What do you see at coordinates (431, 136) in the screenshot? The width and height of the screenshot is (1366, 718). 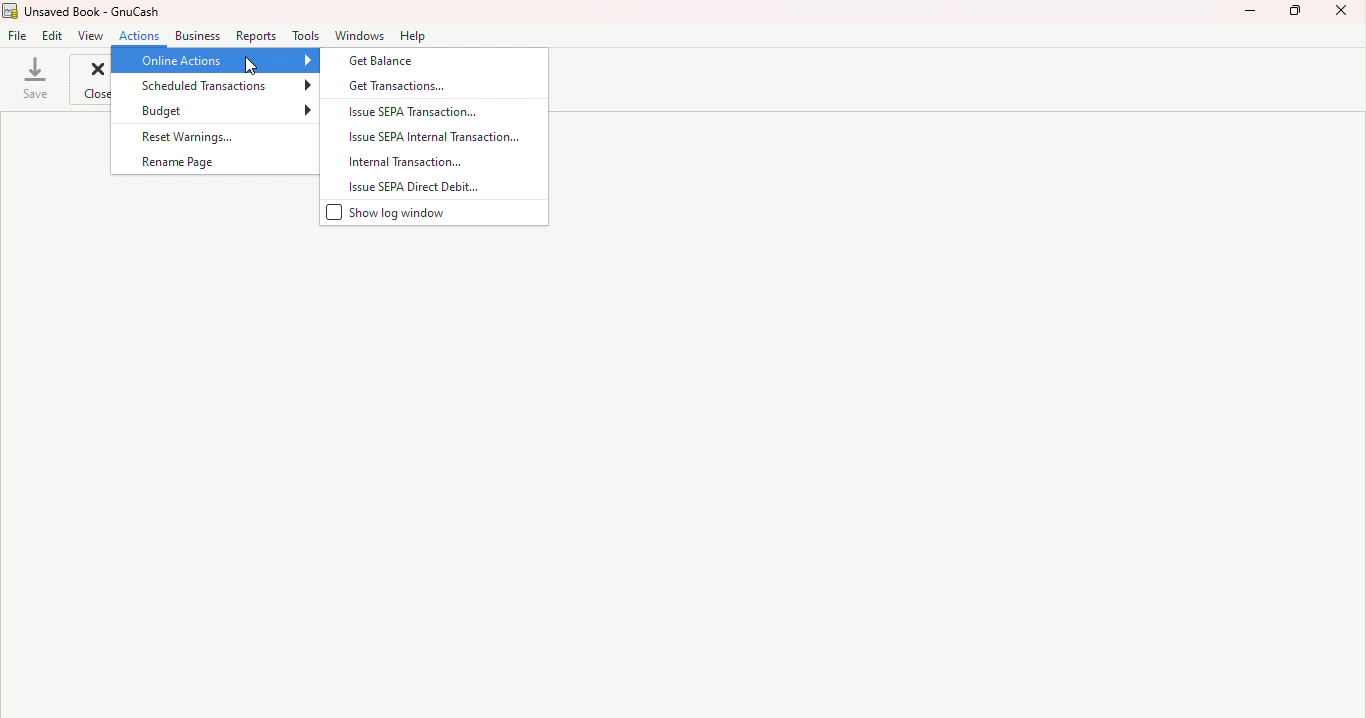 I see `Issue SEPA Internal transaction` at bounding box center [431, 136].